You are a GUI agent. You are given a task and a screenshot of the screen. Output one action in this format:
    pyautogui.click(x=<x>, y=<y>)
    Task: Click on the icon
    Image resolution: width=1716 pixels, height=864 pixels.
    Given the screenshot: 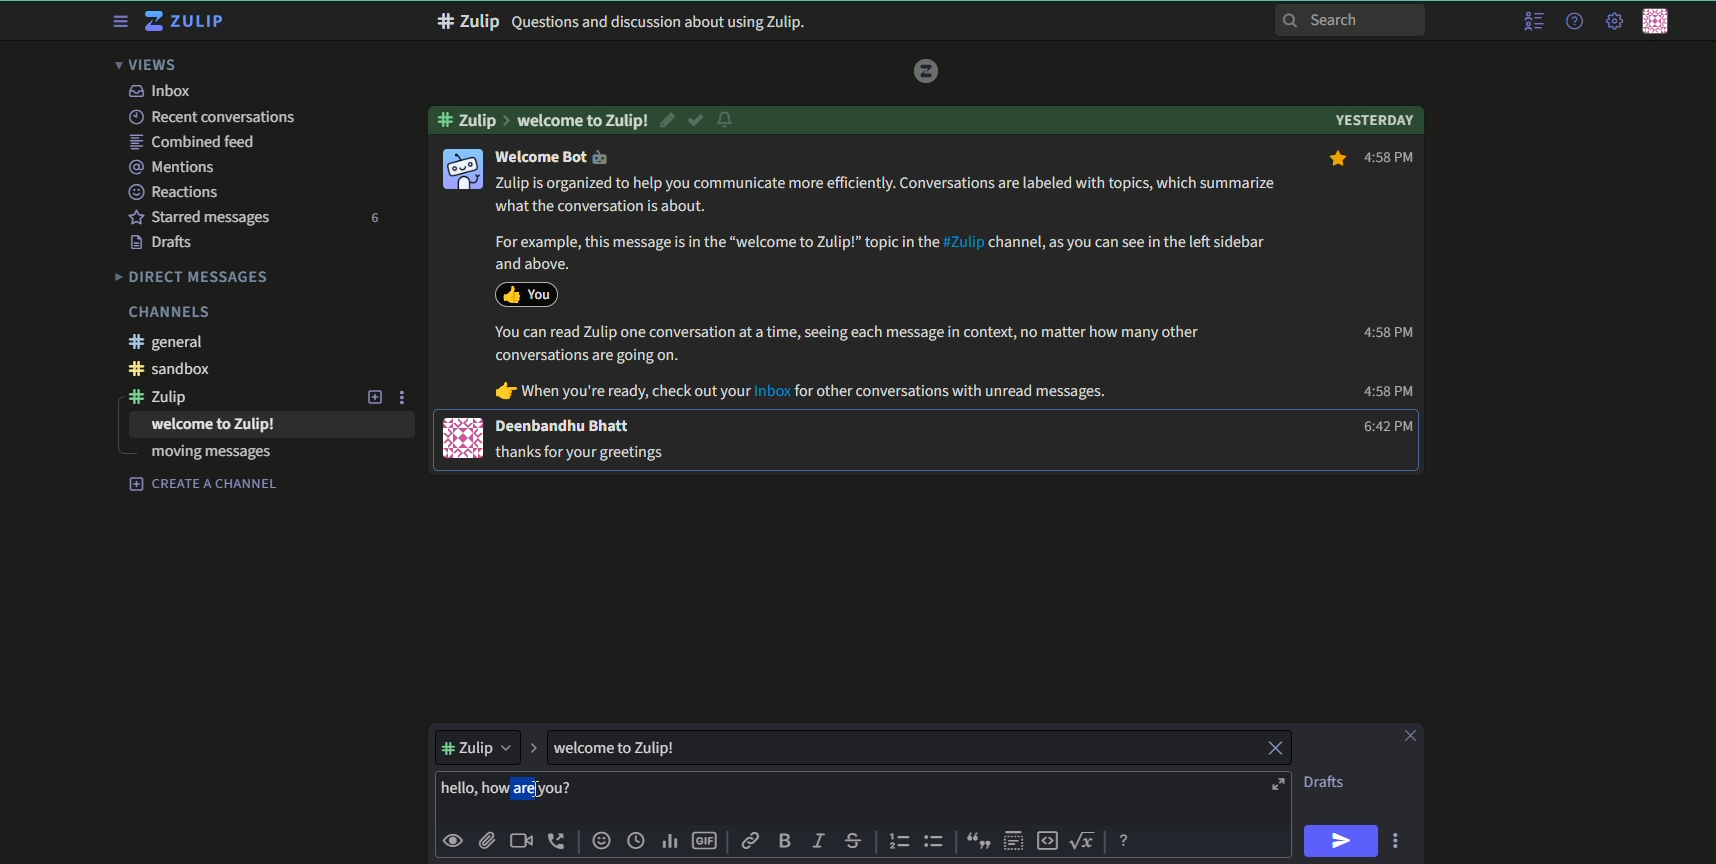 What is the action you would take?
    pyautogui.click(x=464, y=438)
    